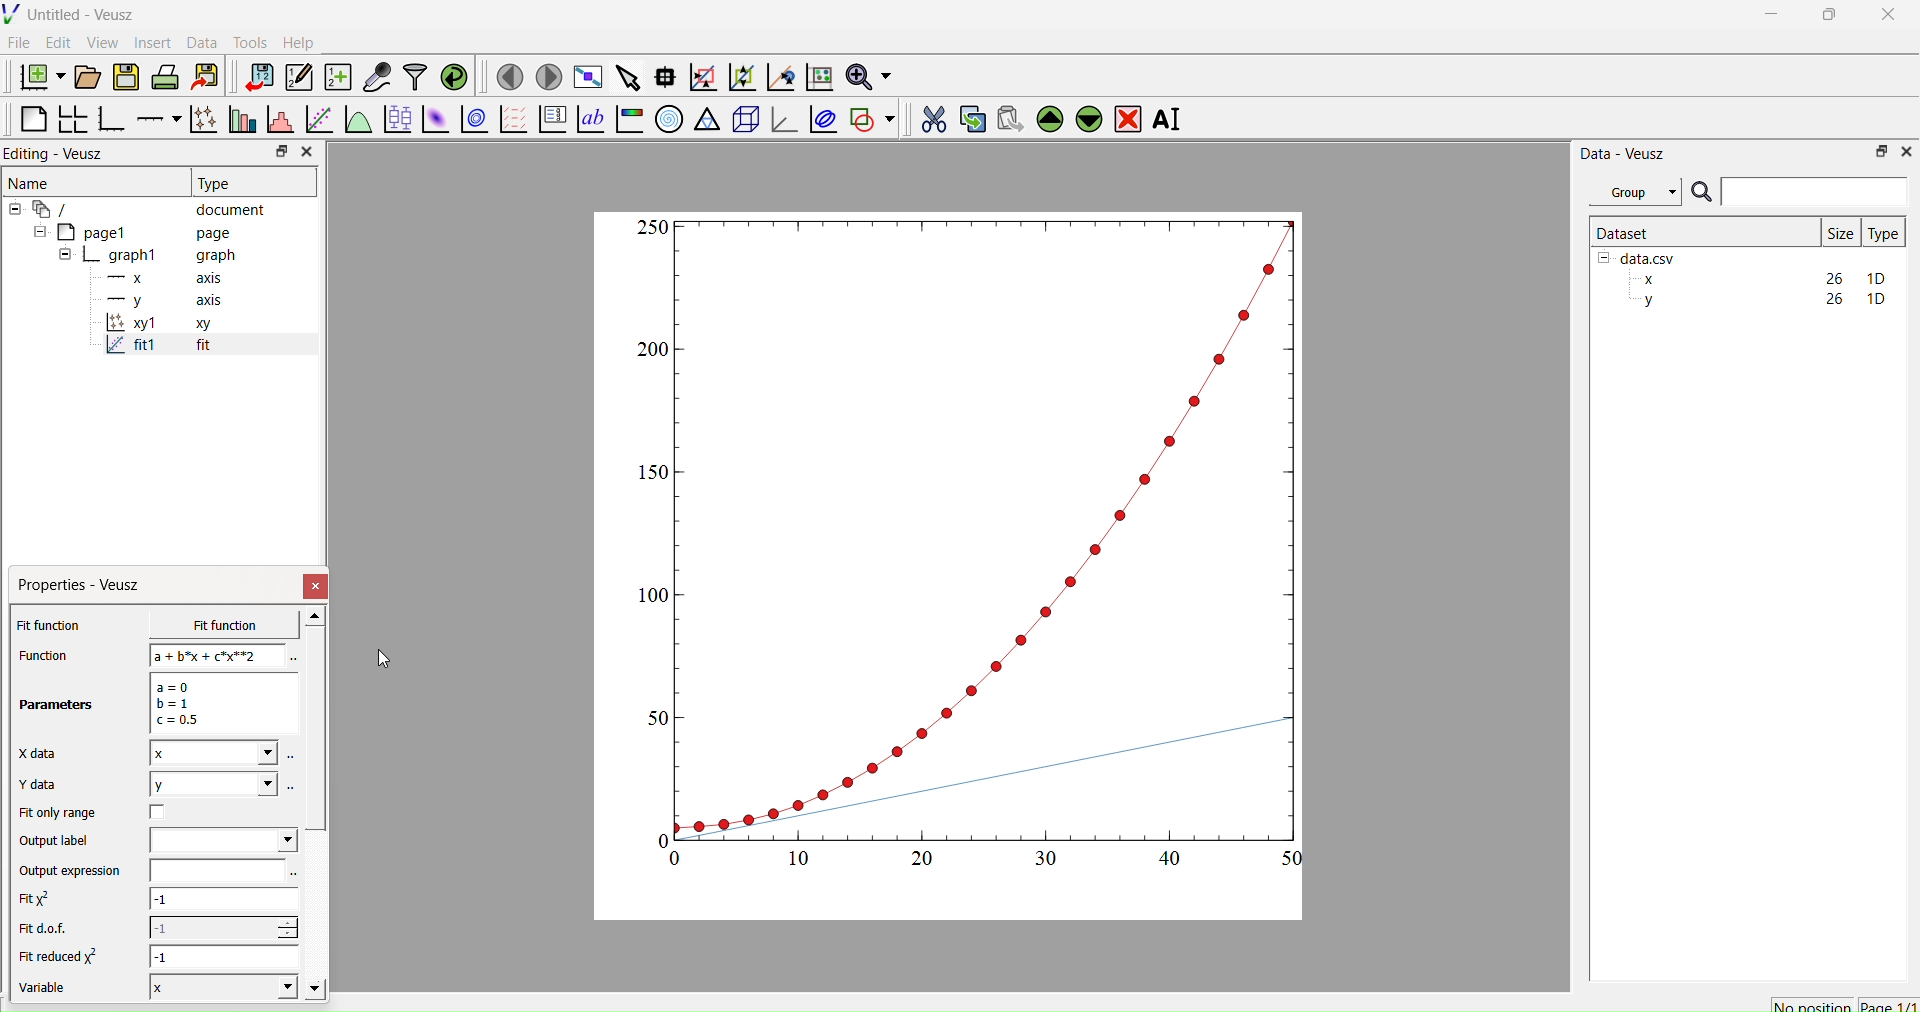 The image size is (1920, 1012). I want to click on Zoom out of graph axis, so click(740, 75).